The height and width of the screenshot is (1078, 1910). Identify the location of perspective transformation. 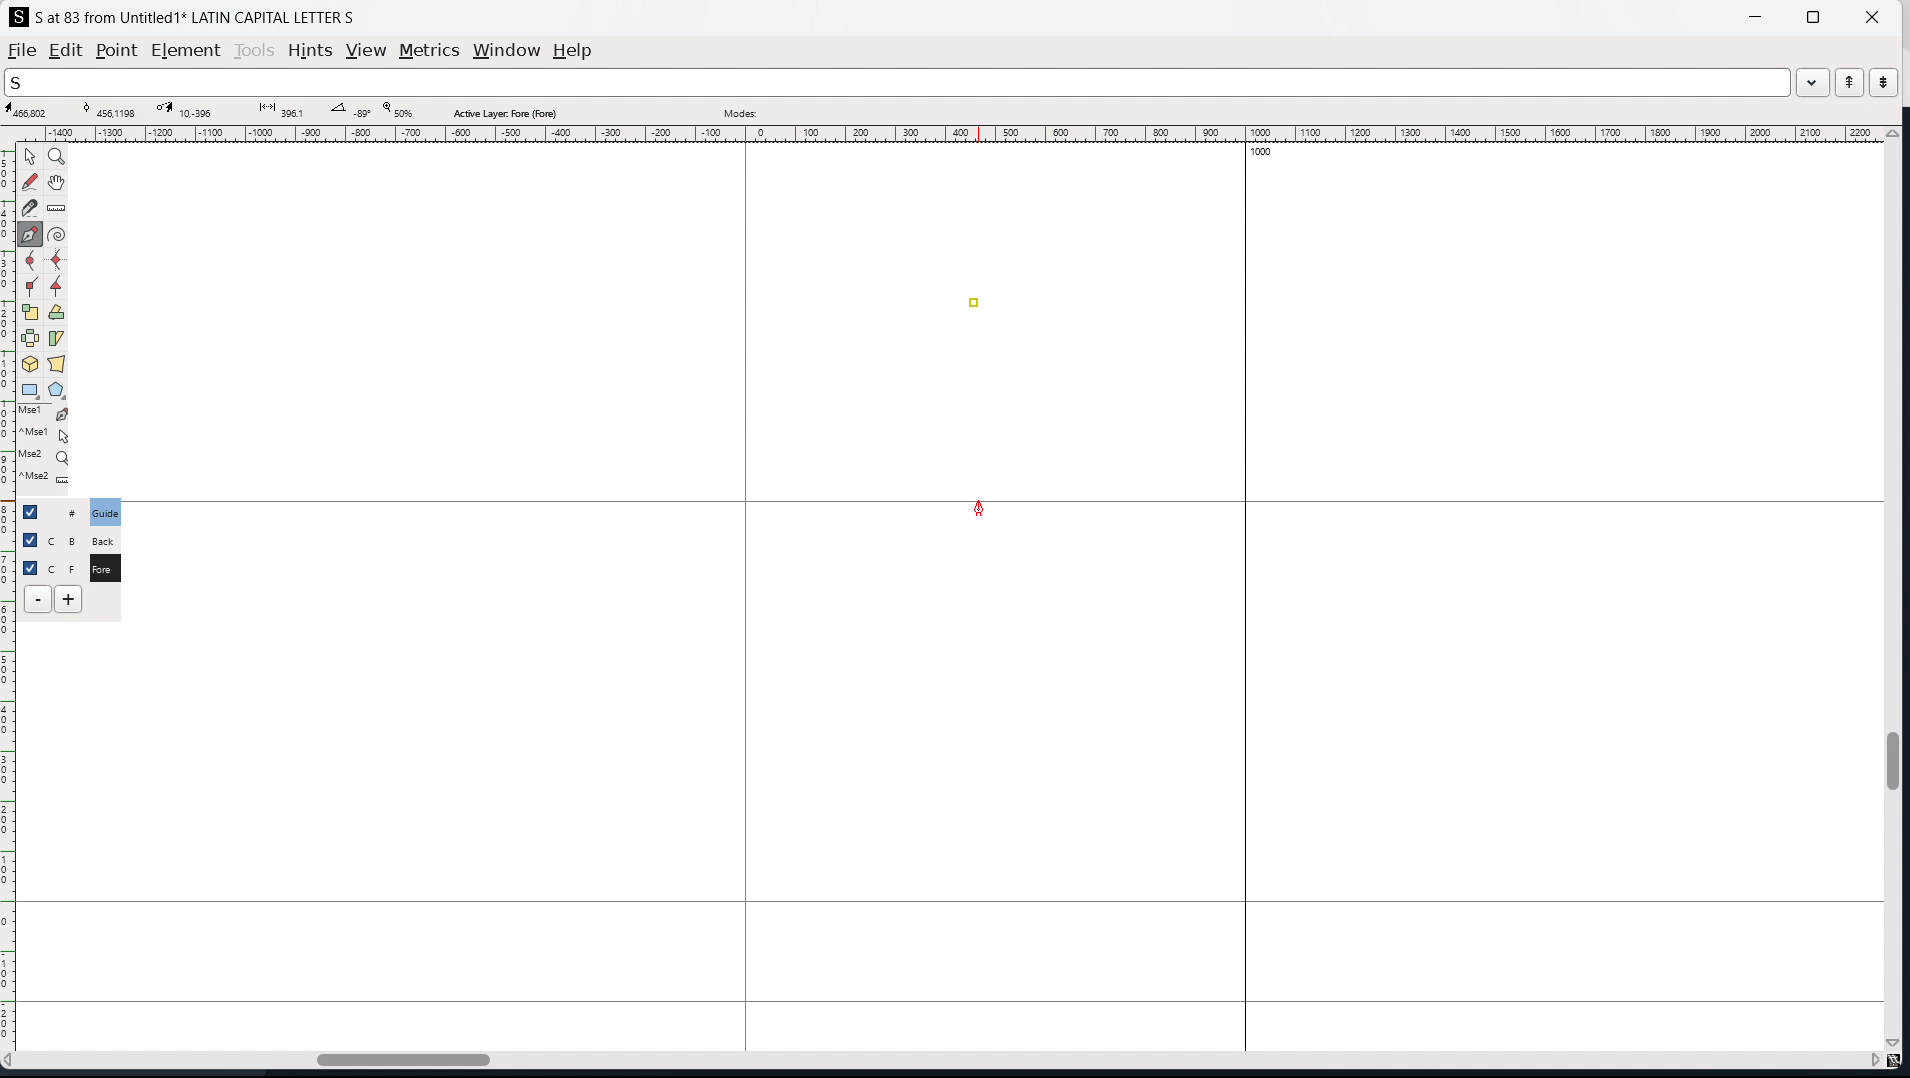
(56, 364).